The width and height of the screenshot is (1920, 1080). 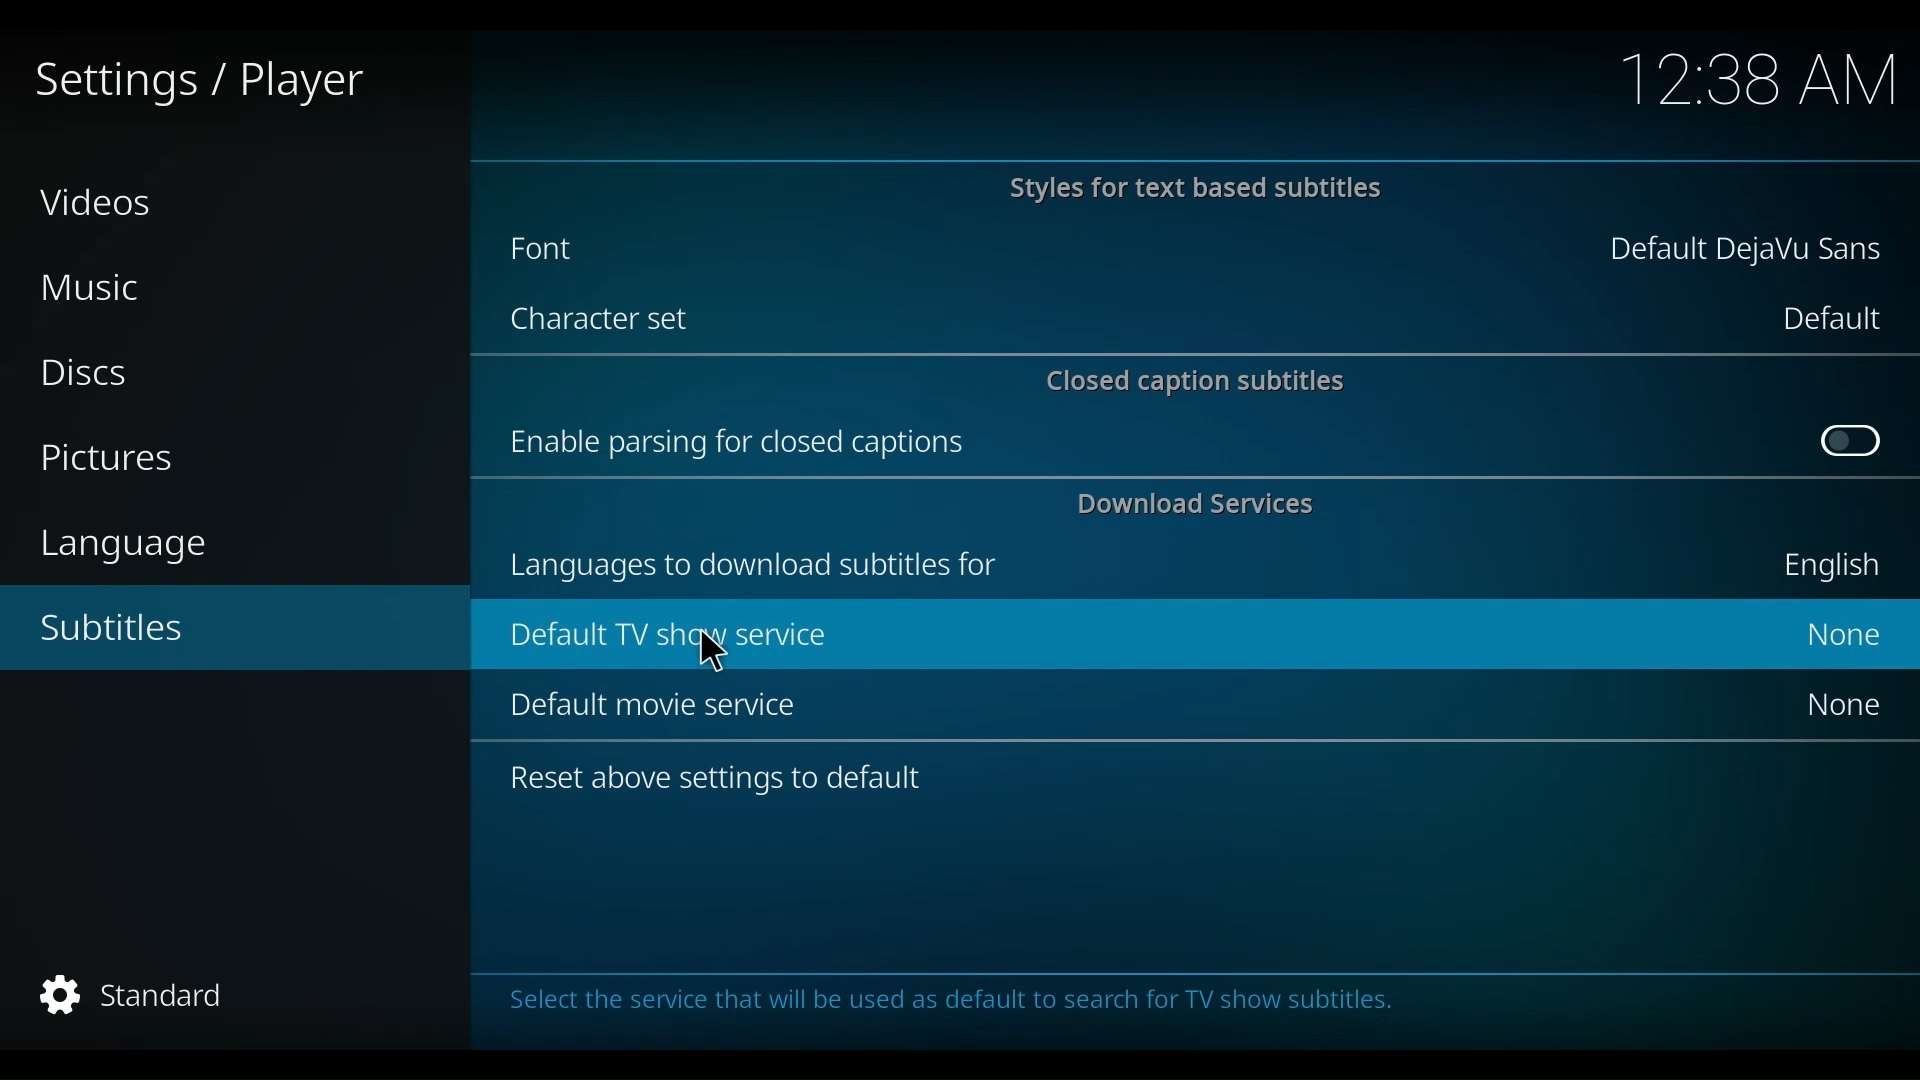 I want to click on Subtitles, so click(x=128, y=631).